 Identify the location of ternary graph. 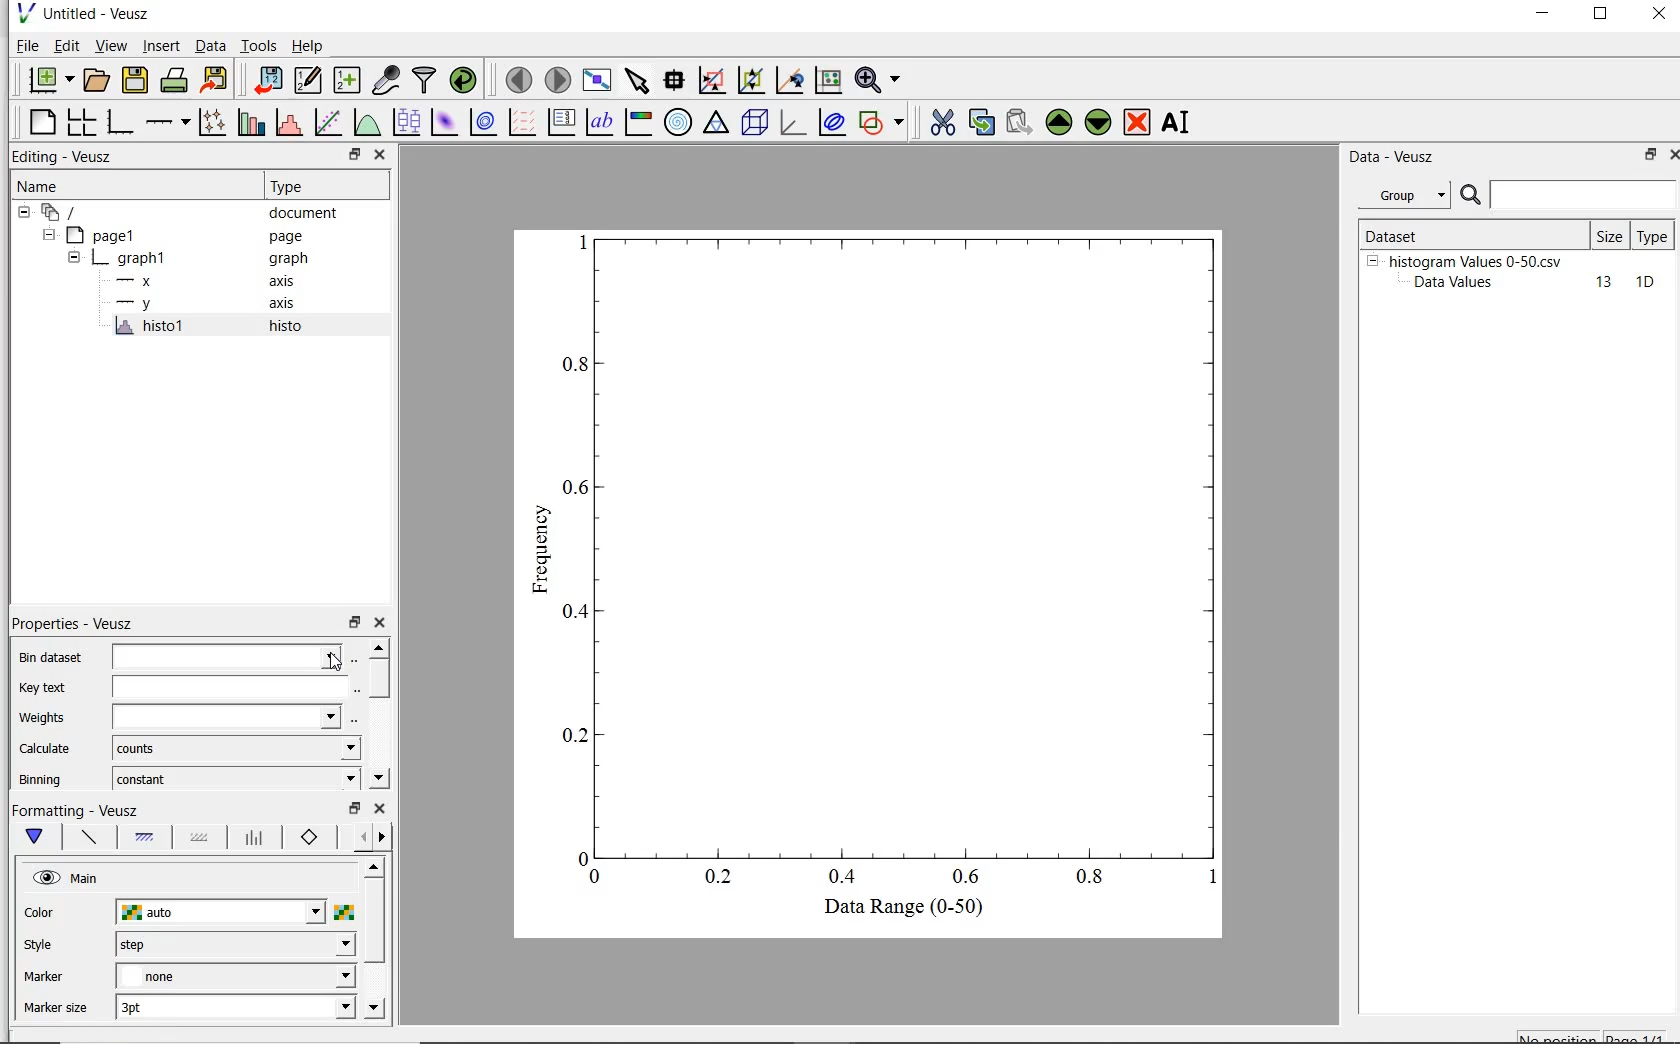
(717, 124).